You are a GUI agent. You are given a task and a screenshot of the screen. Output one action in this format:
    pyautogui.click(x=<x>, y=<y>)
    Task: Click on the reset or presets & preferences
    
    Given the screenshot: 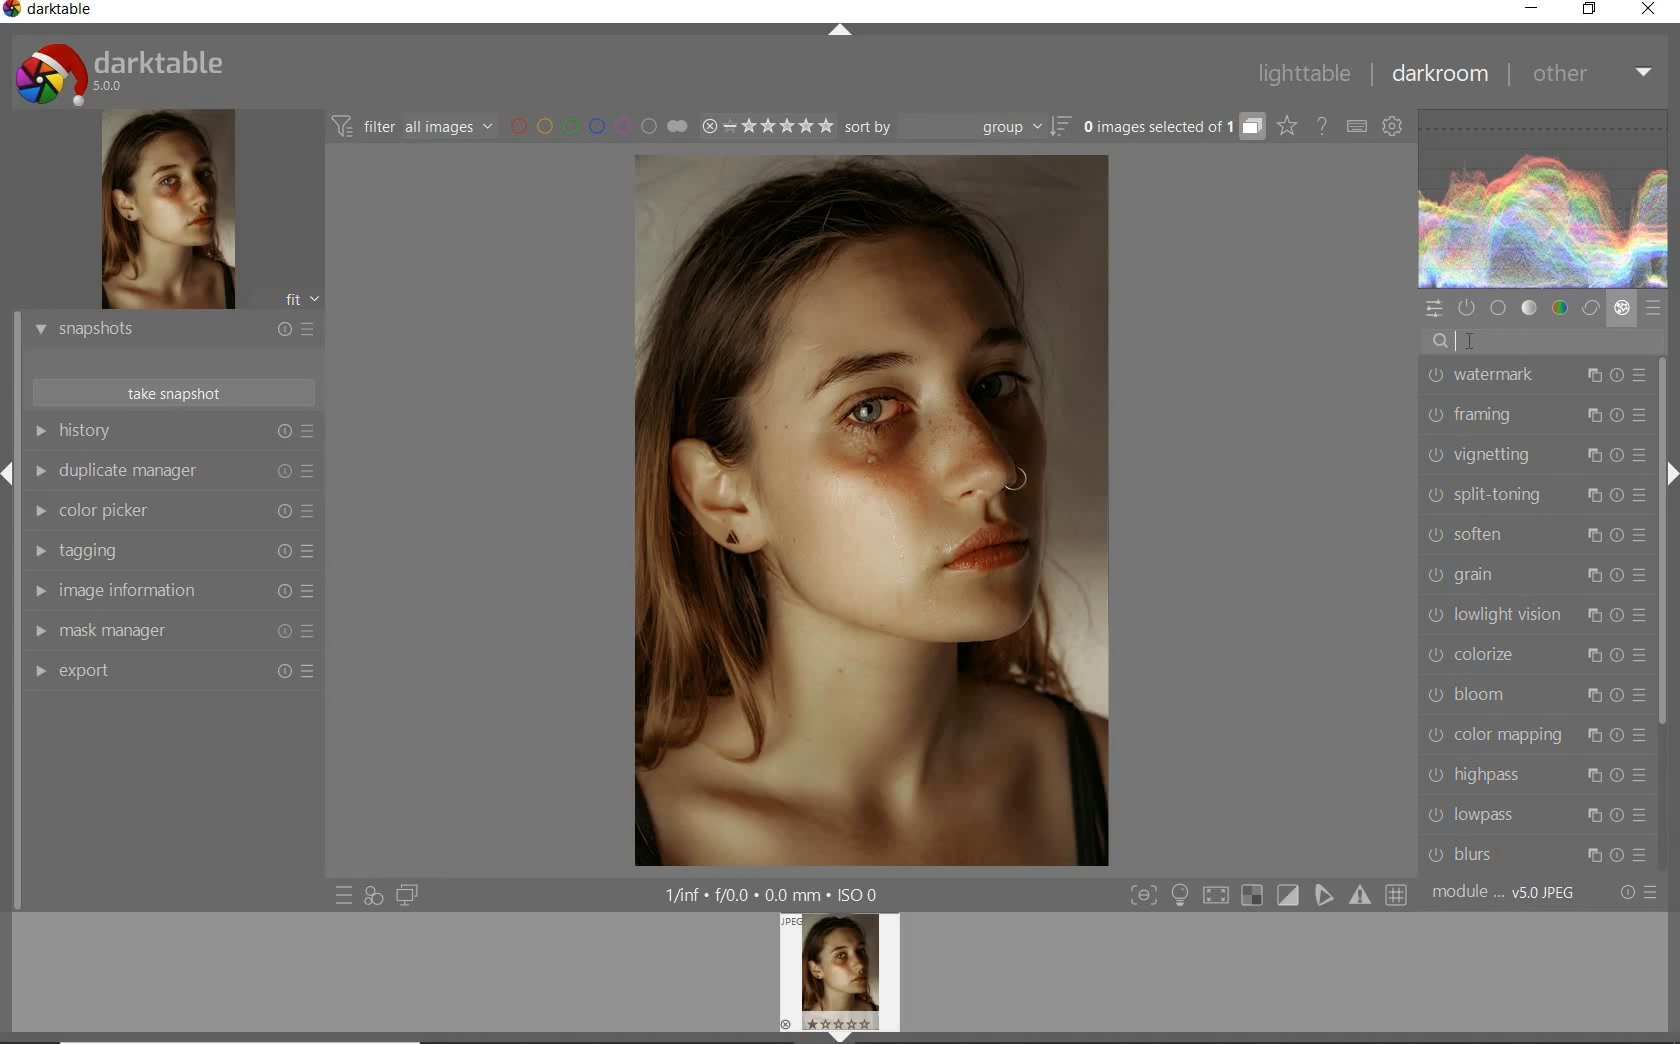 What is the action you would take?
    pyautogui.click(x=1639, y=895)
    